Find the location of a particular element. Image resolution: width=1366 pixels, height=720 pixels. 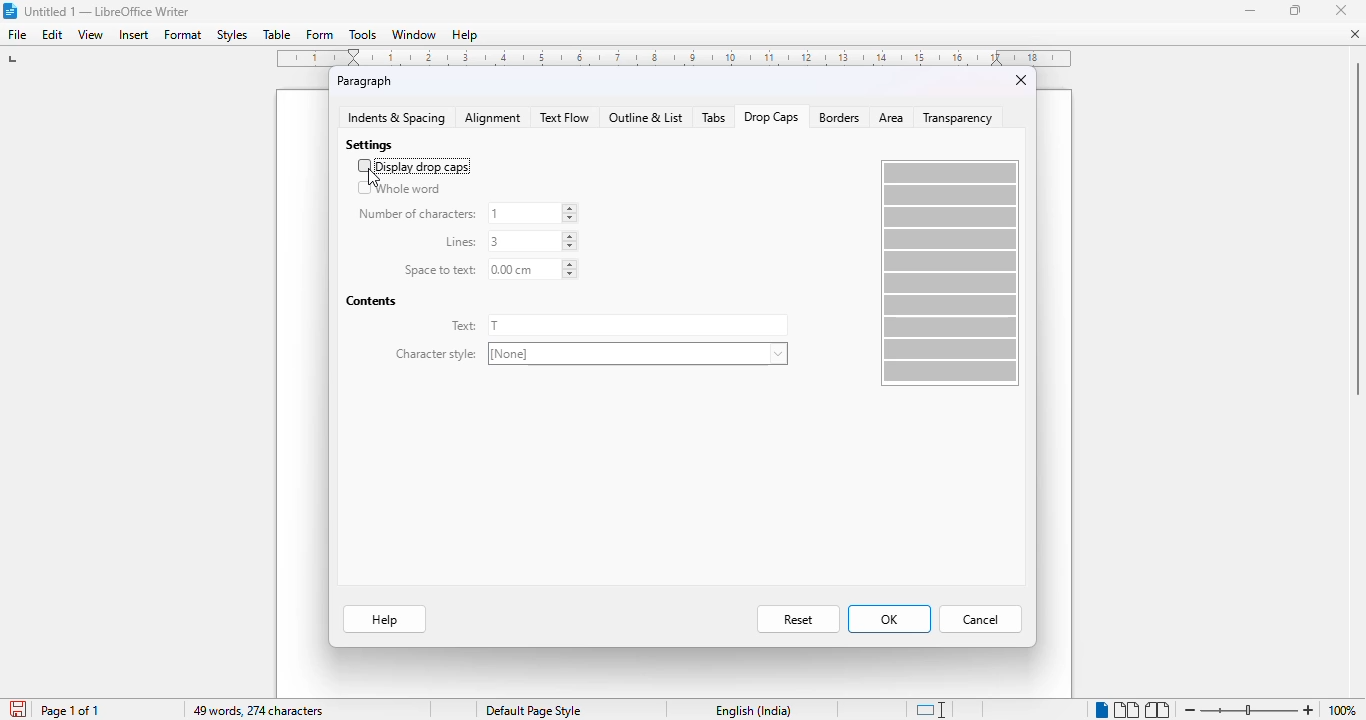

borders is located at coordinates (838, 118).